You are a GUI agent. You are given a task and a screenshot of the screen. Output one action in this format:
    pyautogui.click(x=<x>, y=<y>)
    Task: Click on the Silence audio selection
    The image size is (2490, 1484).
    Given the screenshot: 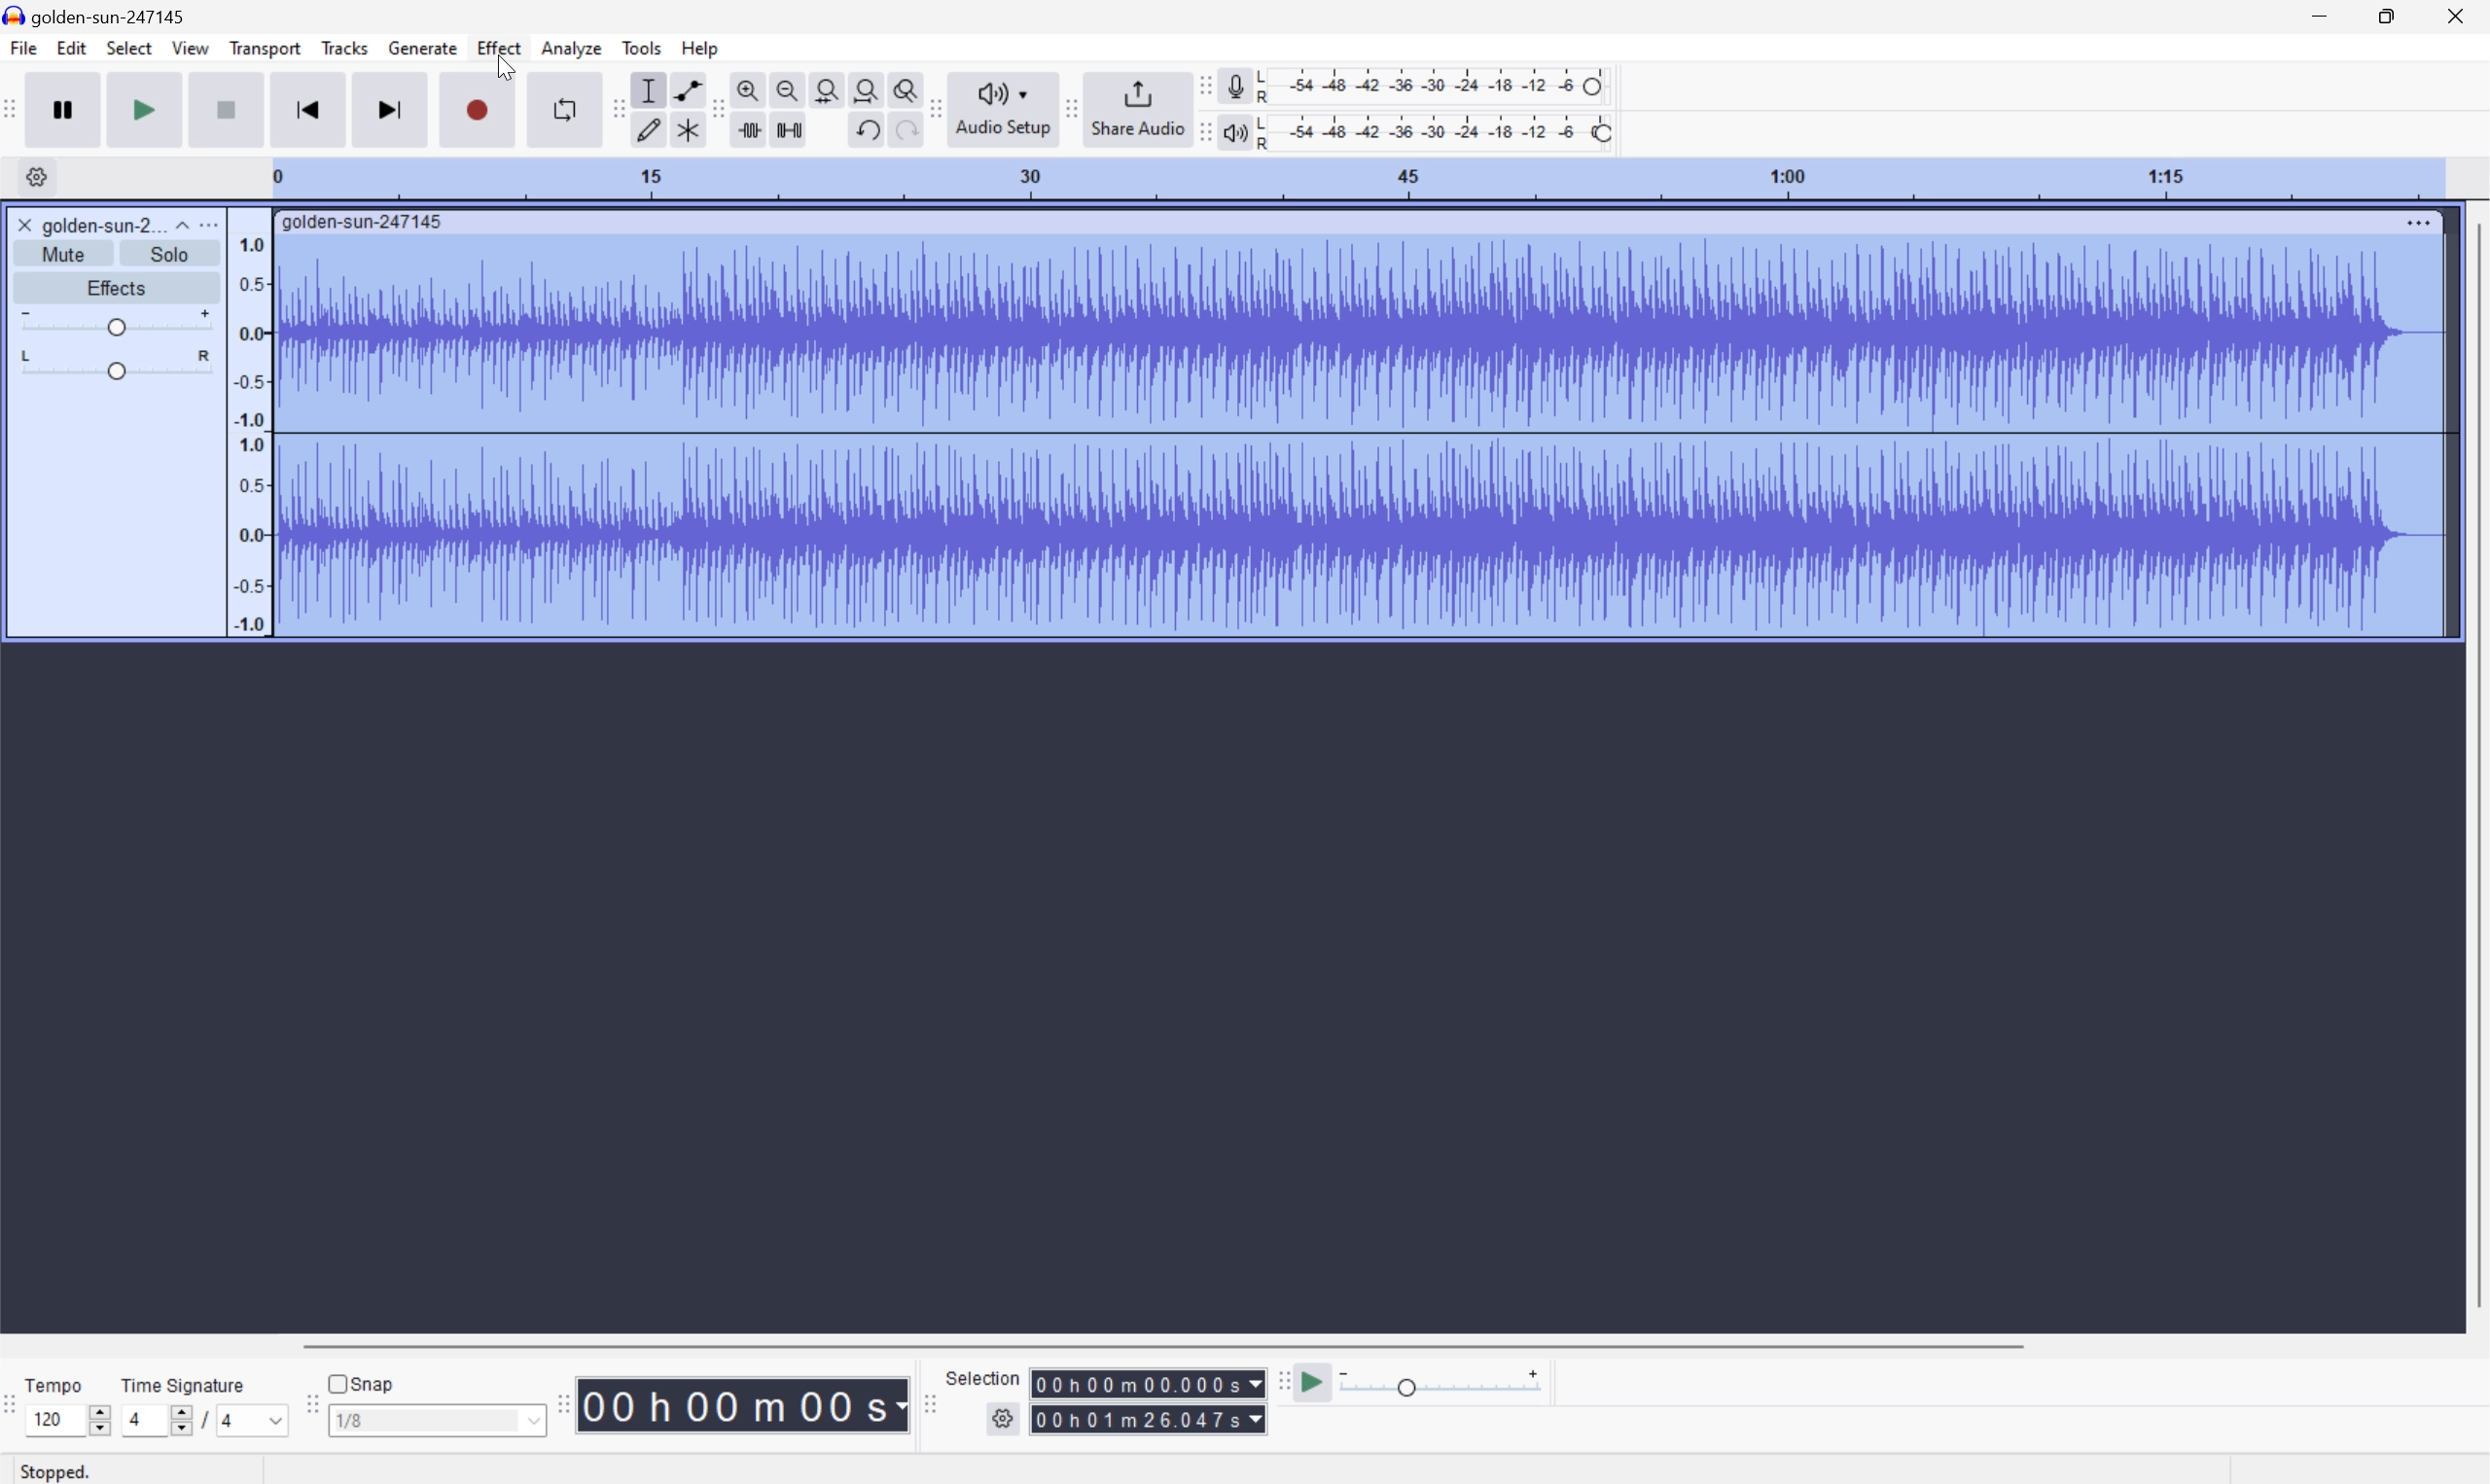 What is the action you would take?
    pyautogui.click(x=792, y=127)
    